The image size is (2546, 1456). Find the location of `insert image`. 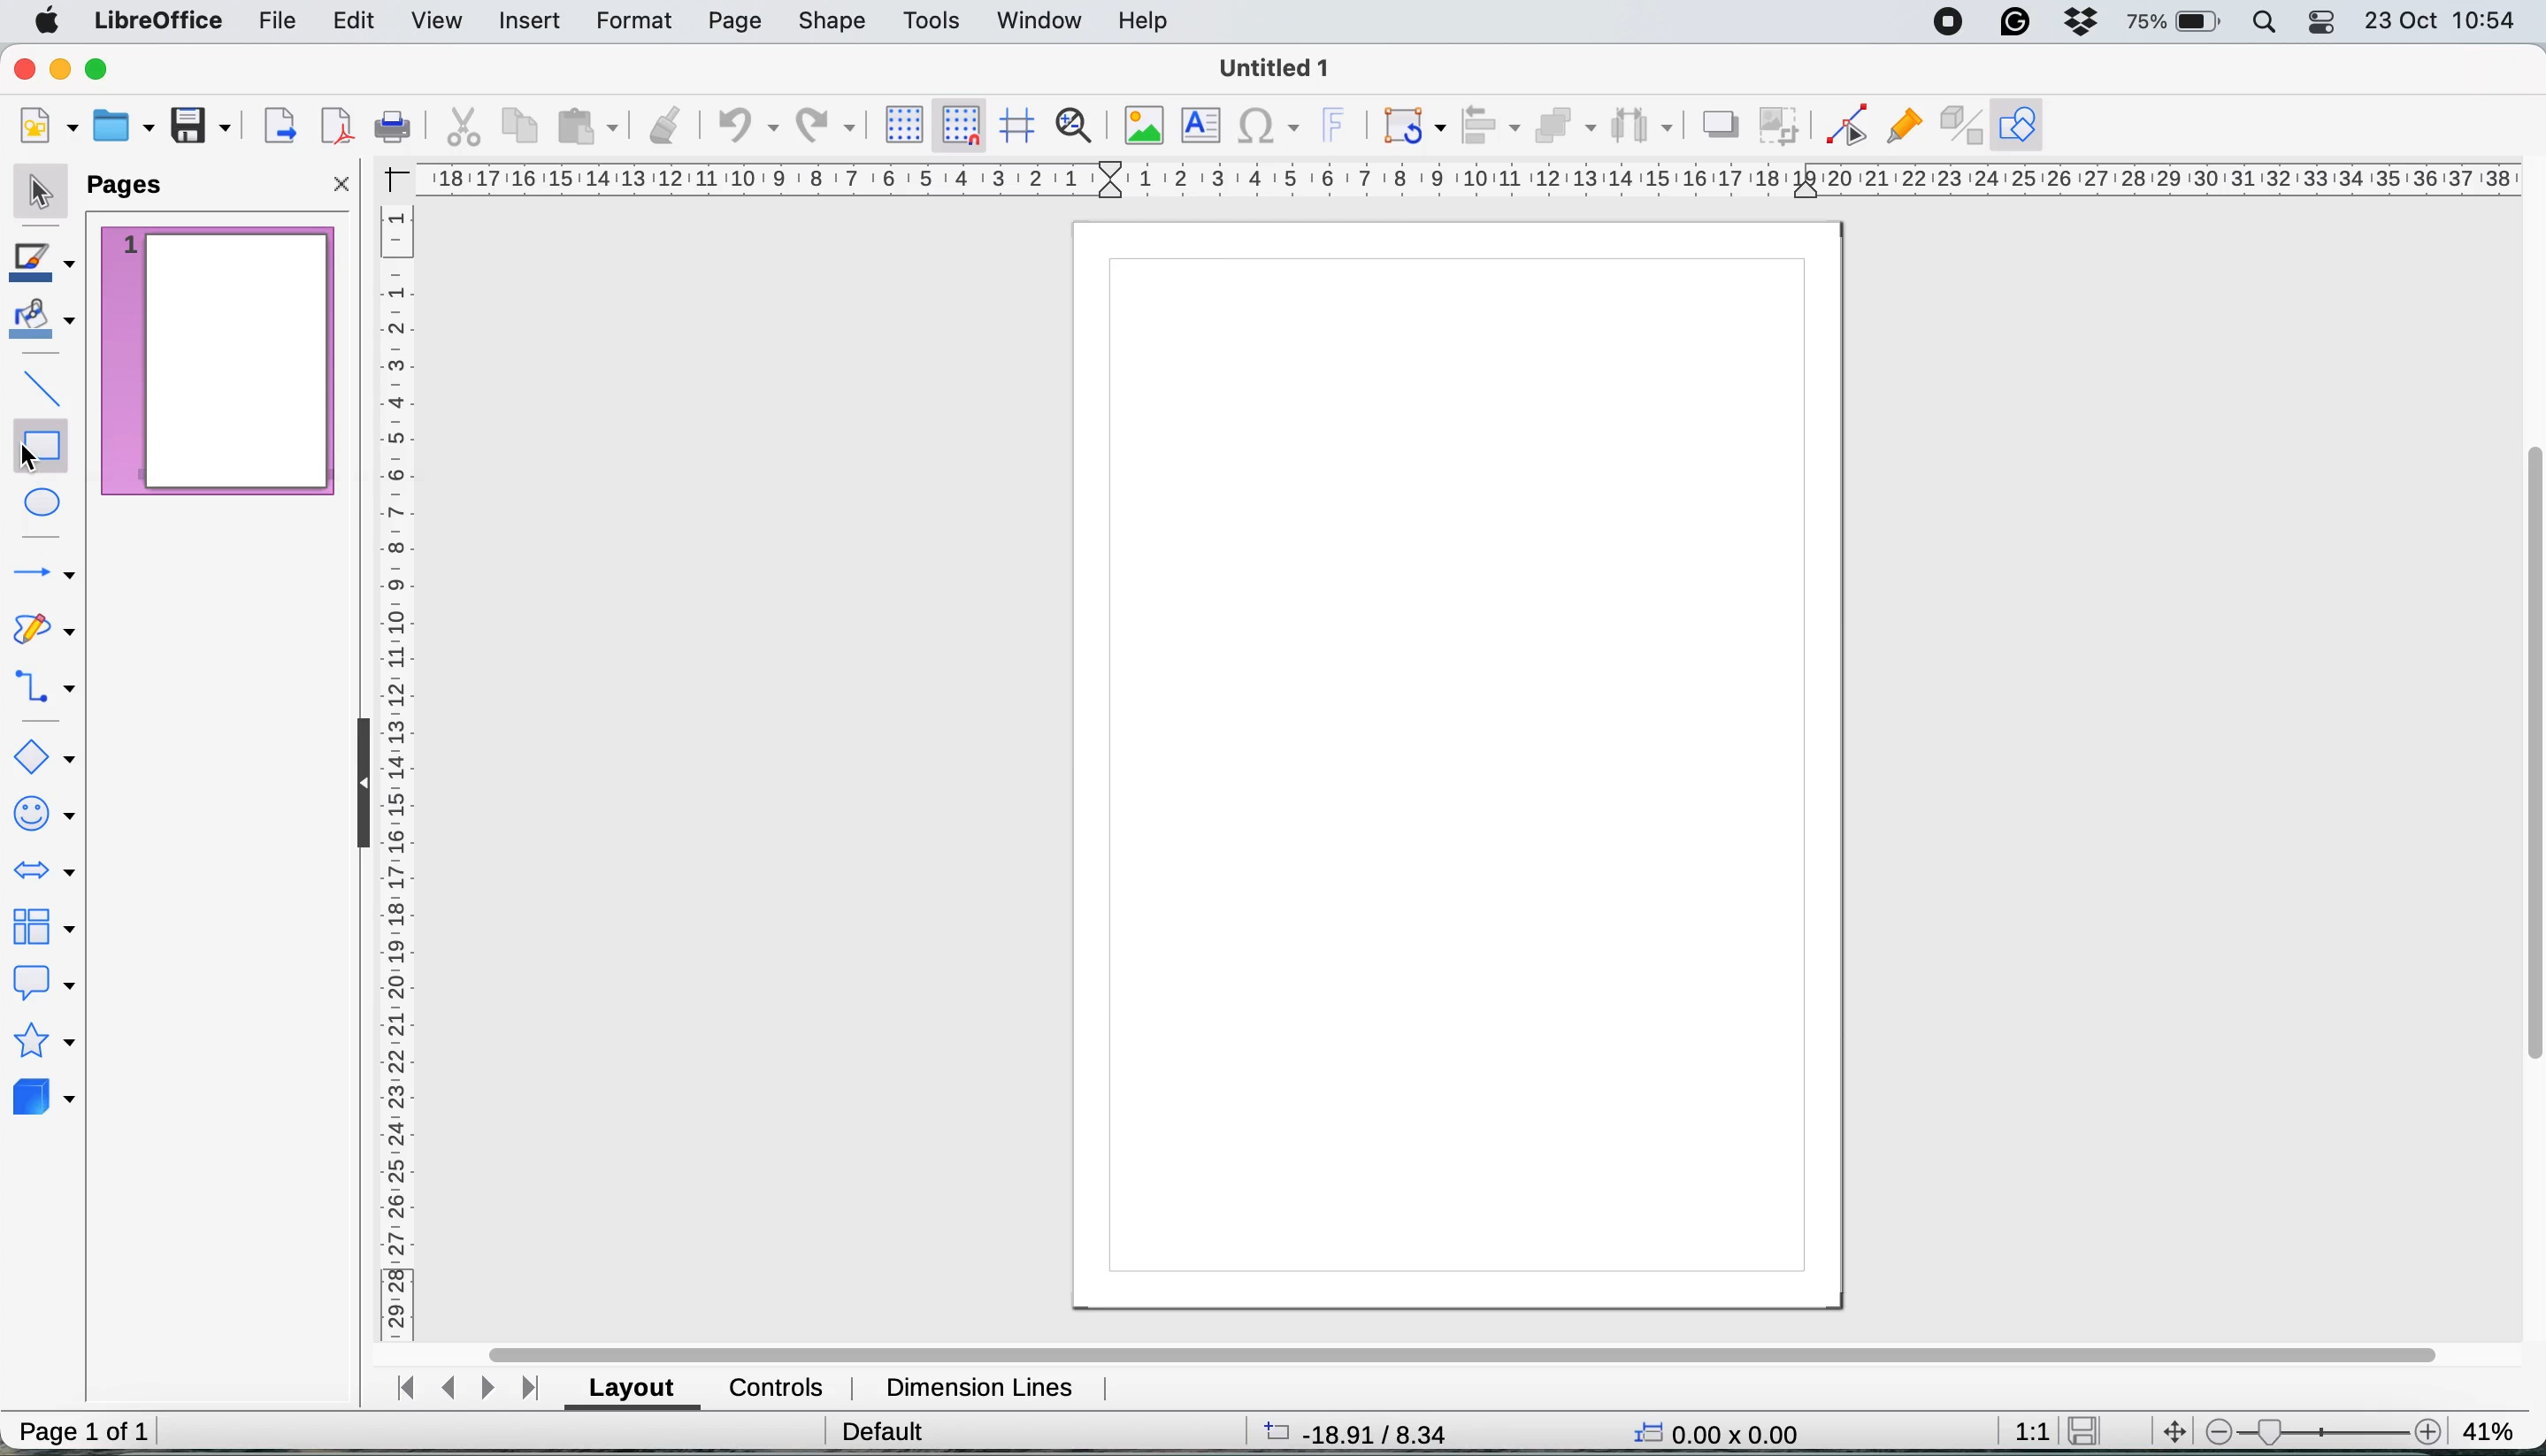

insert image is located at coordinates (1151, 123).